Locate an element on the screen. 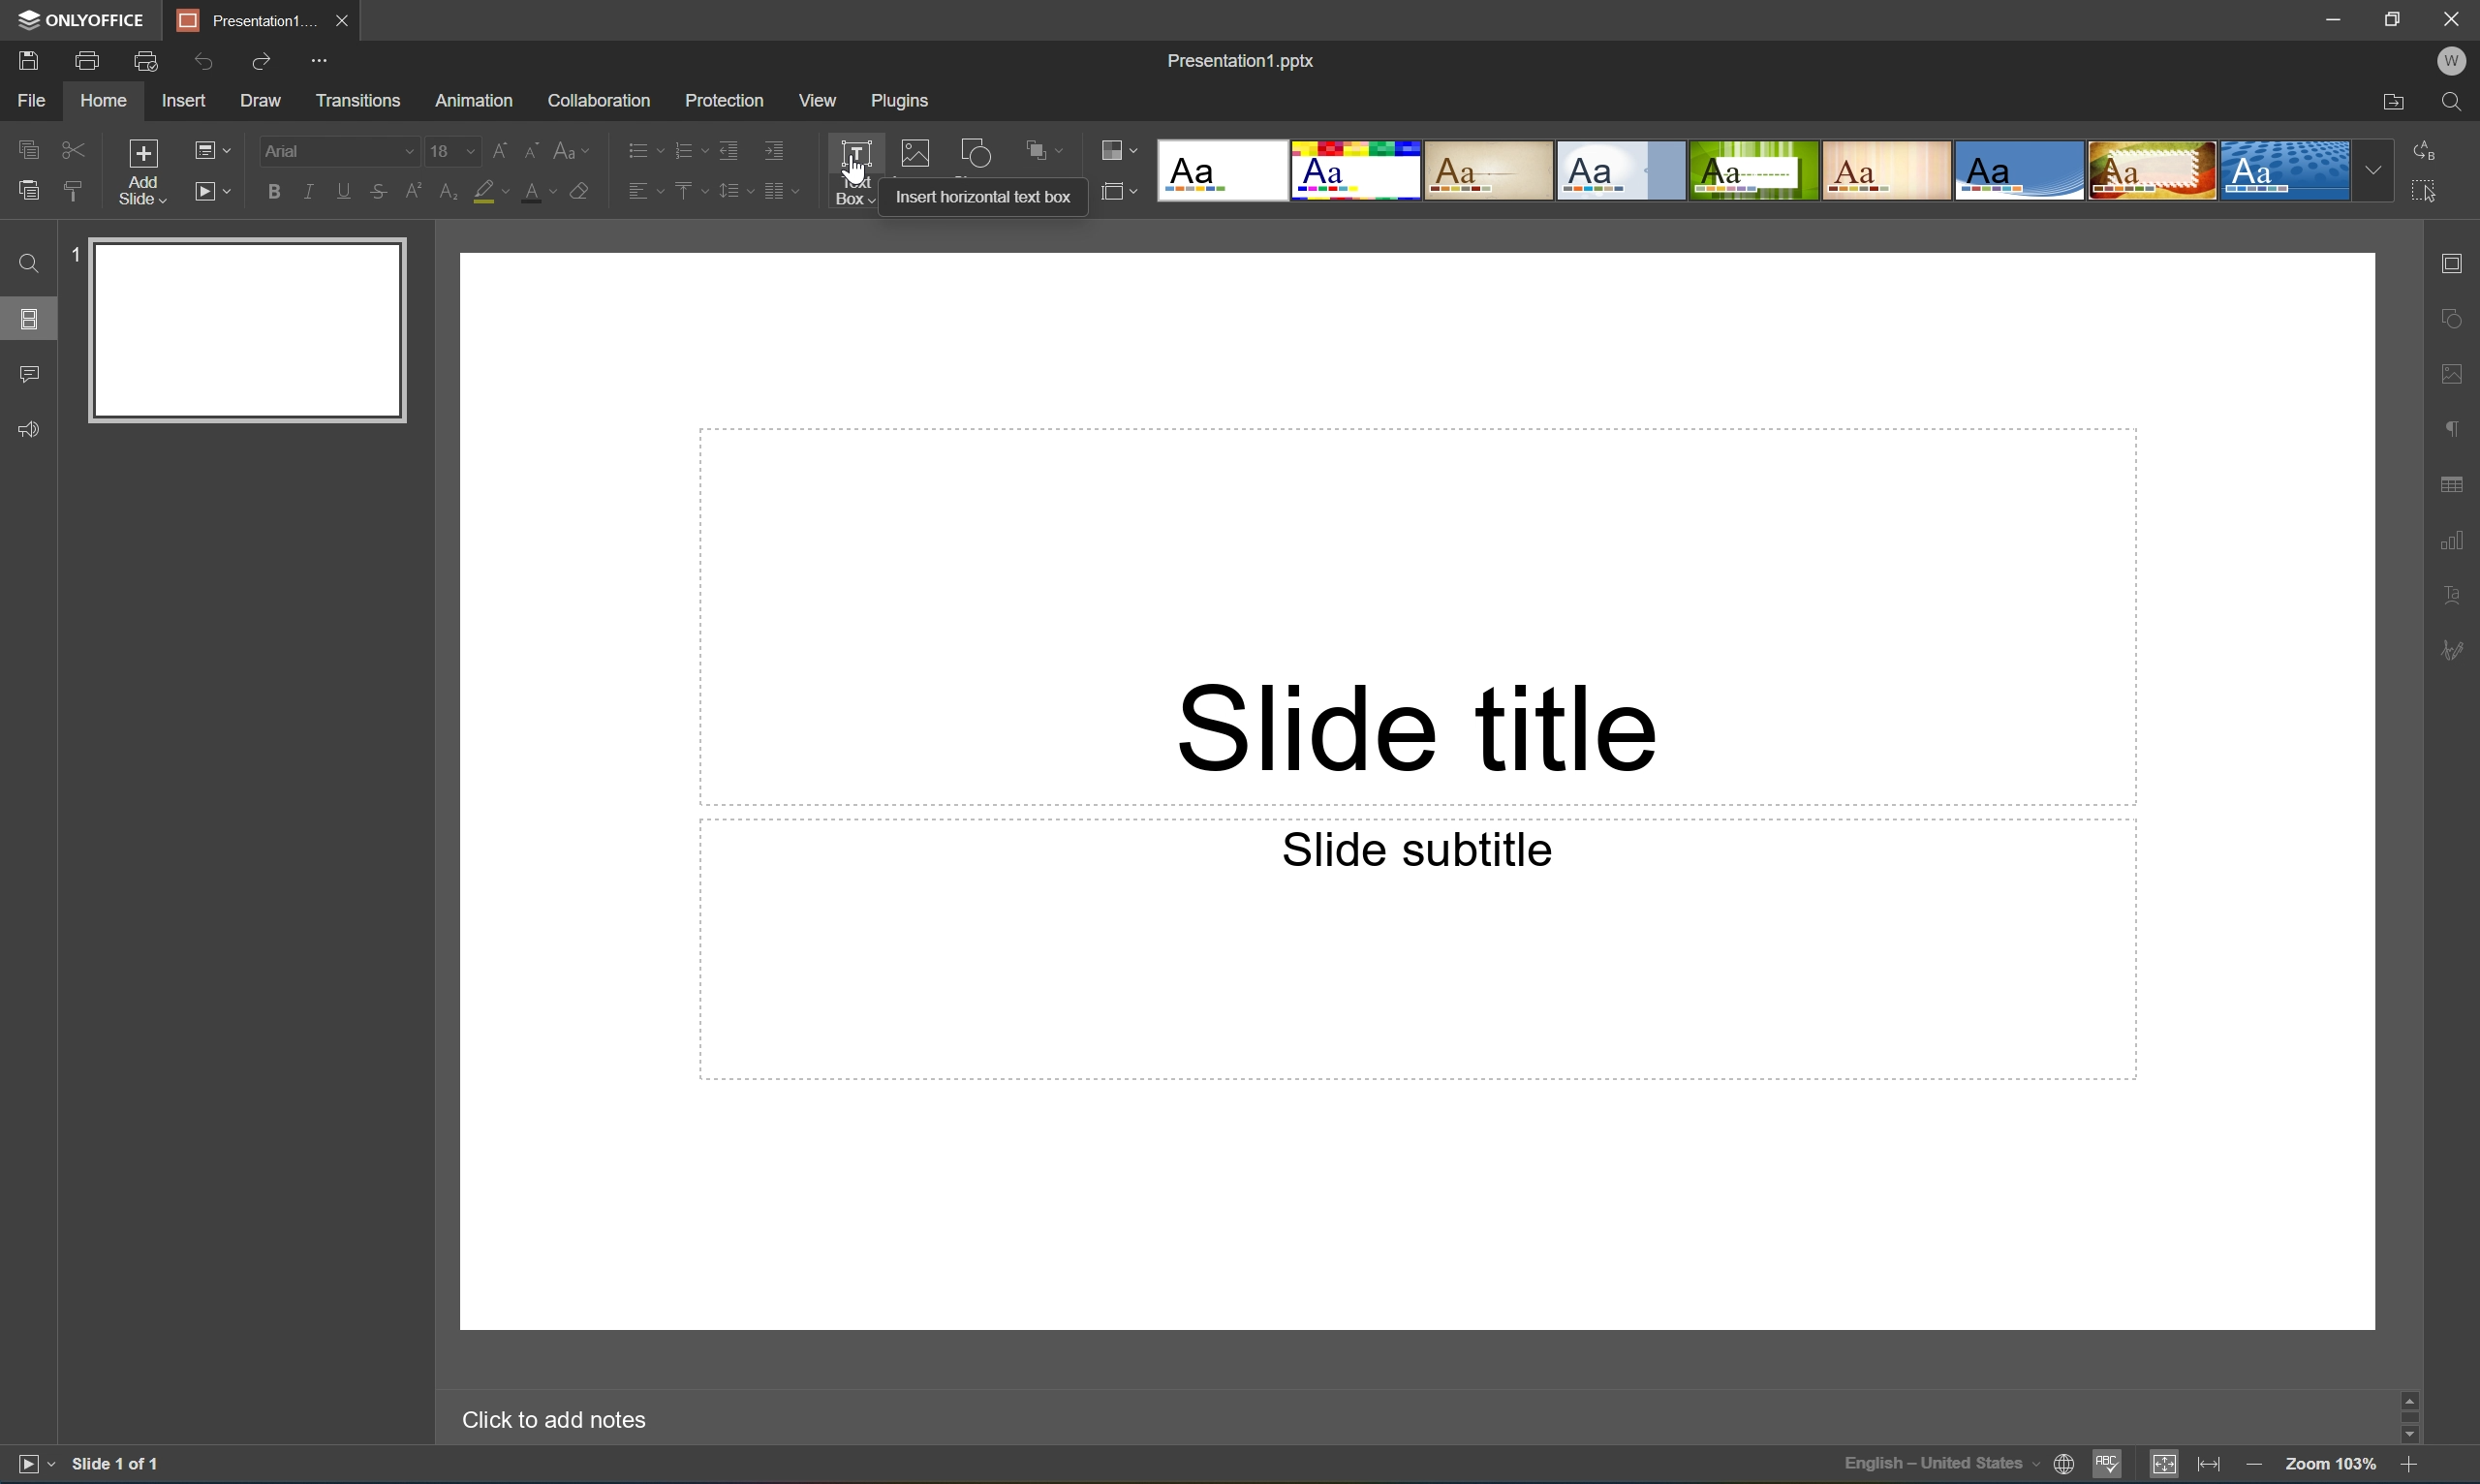 This screenshot has height=1484, width=2480. Transitions is located at coordinates (357, 99).